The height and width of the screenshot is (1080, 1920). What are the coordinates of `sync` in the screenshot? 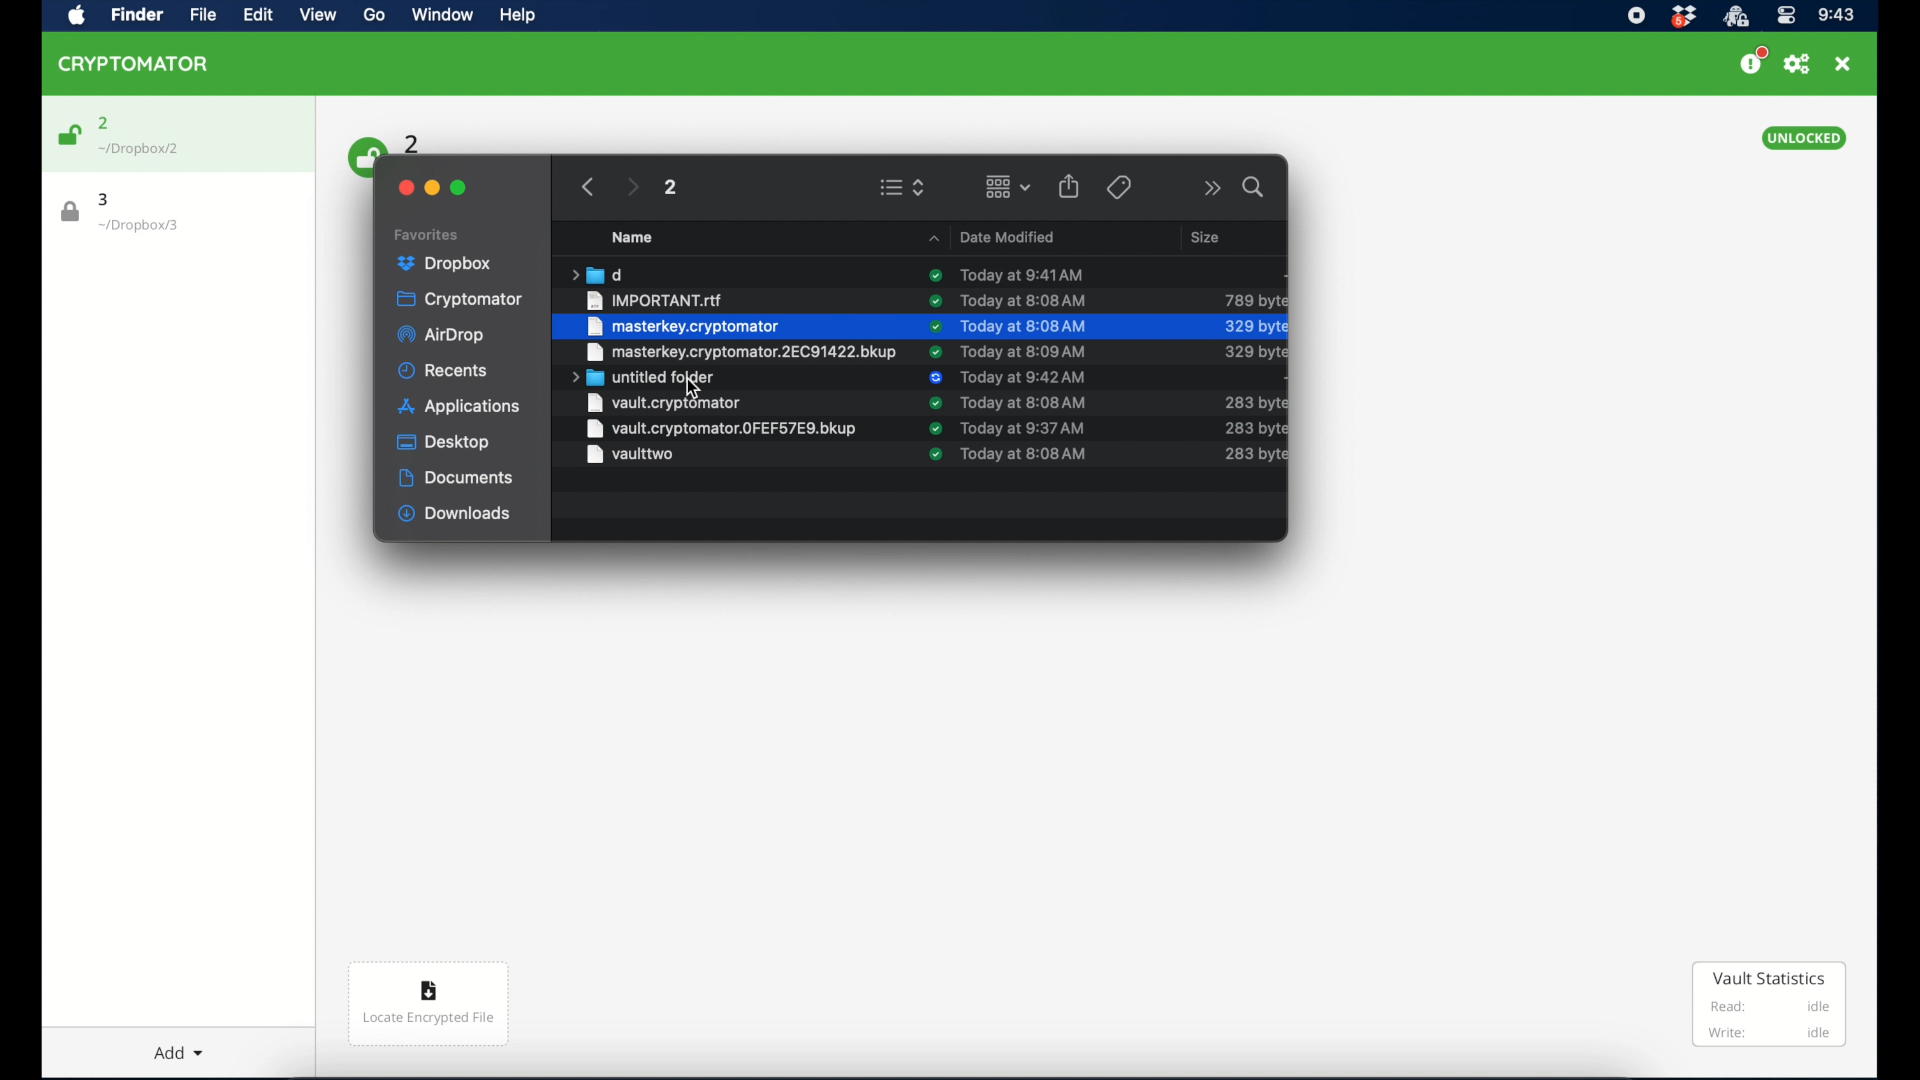 It's located at (933, 301).